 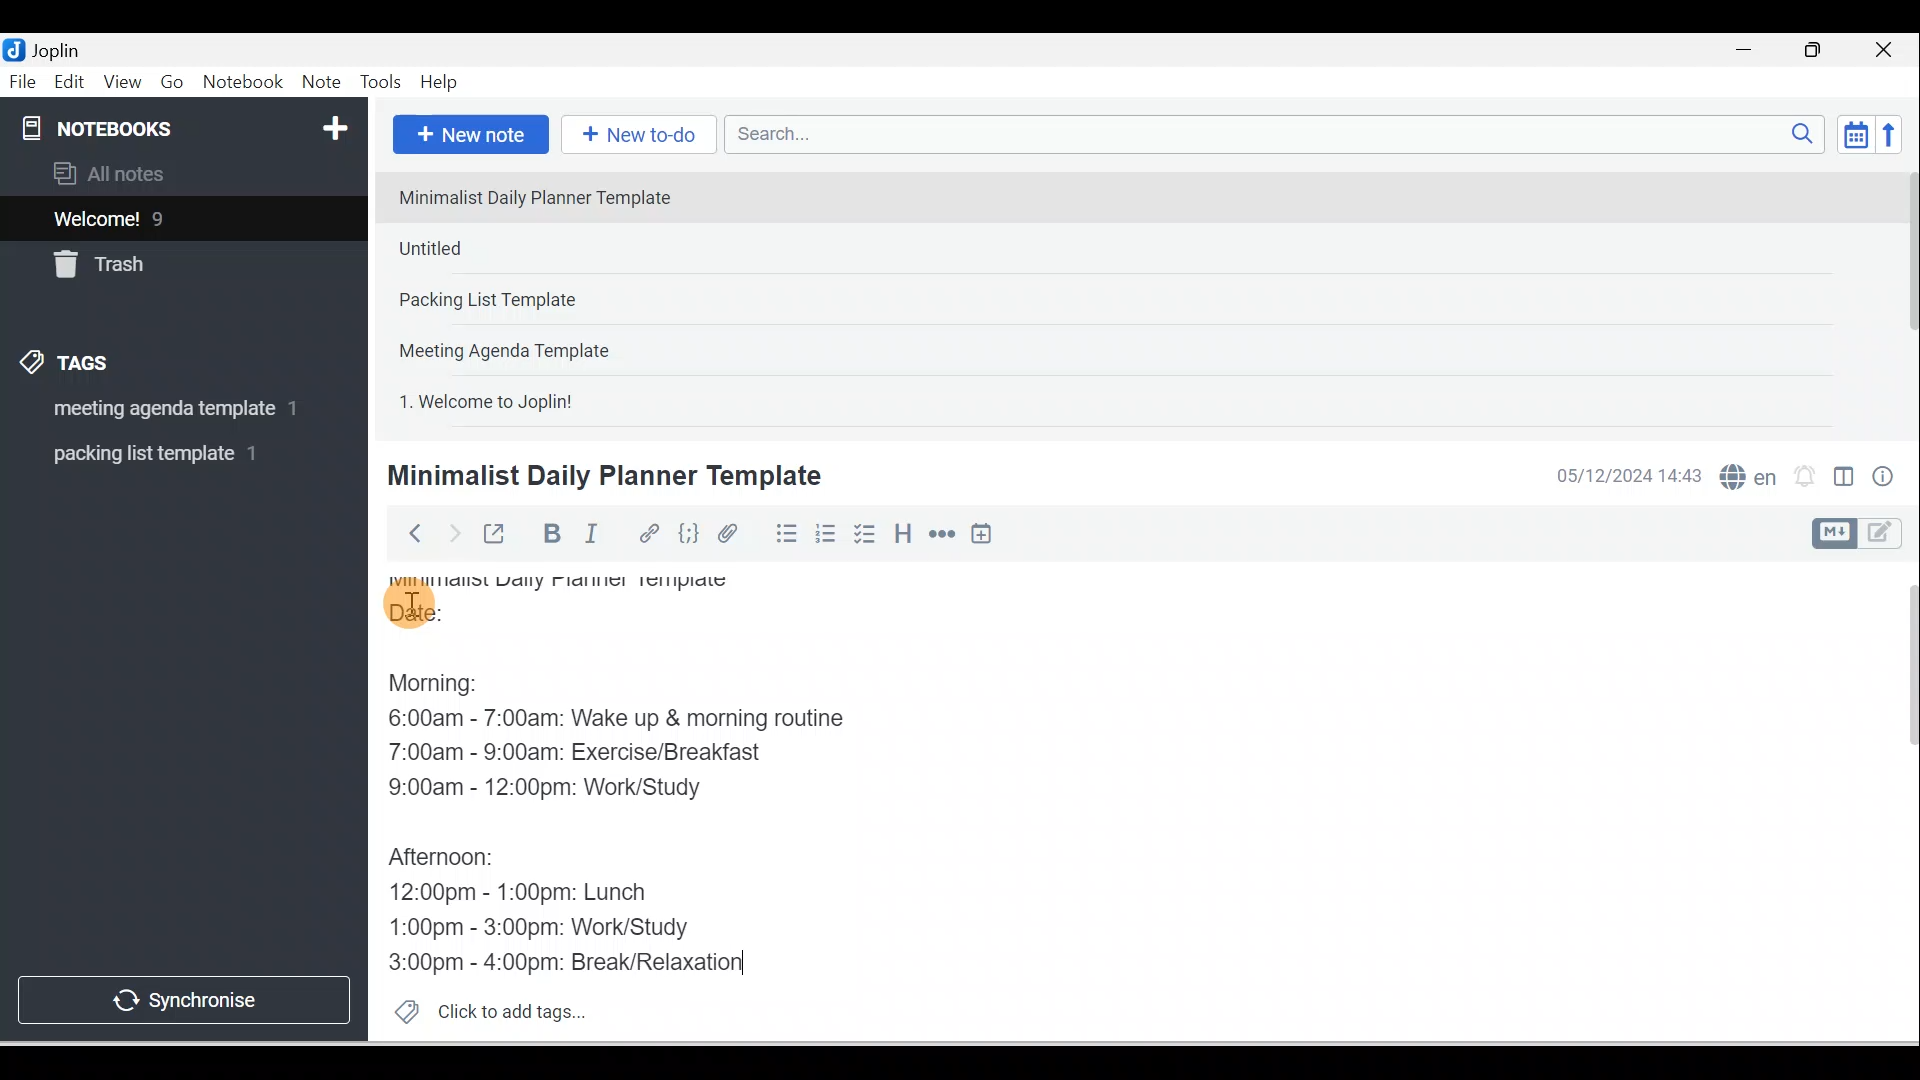 What do you see at coordinates (1750, 52) in the screenshot?
I see `Minimise` at bounding box center [1750, 52].